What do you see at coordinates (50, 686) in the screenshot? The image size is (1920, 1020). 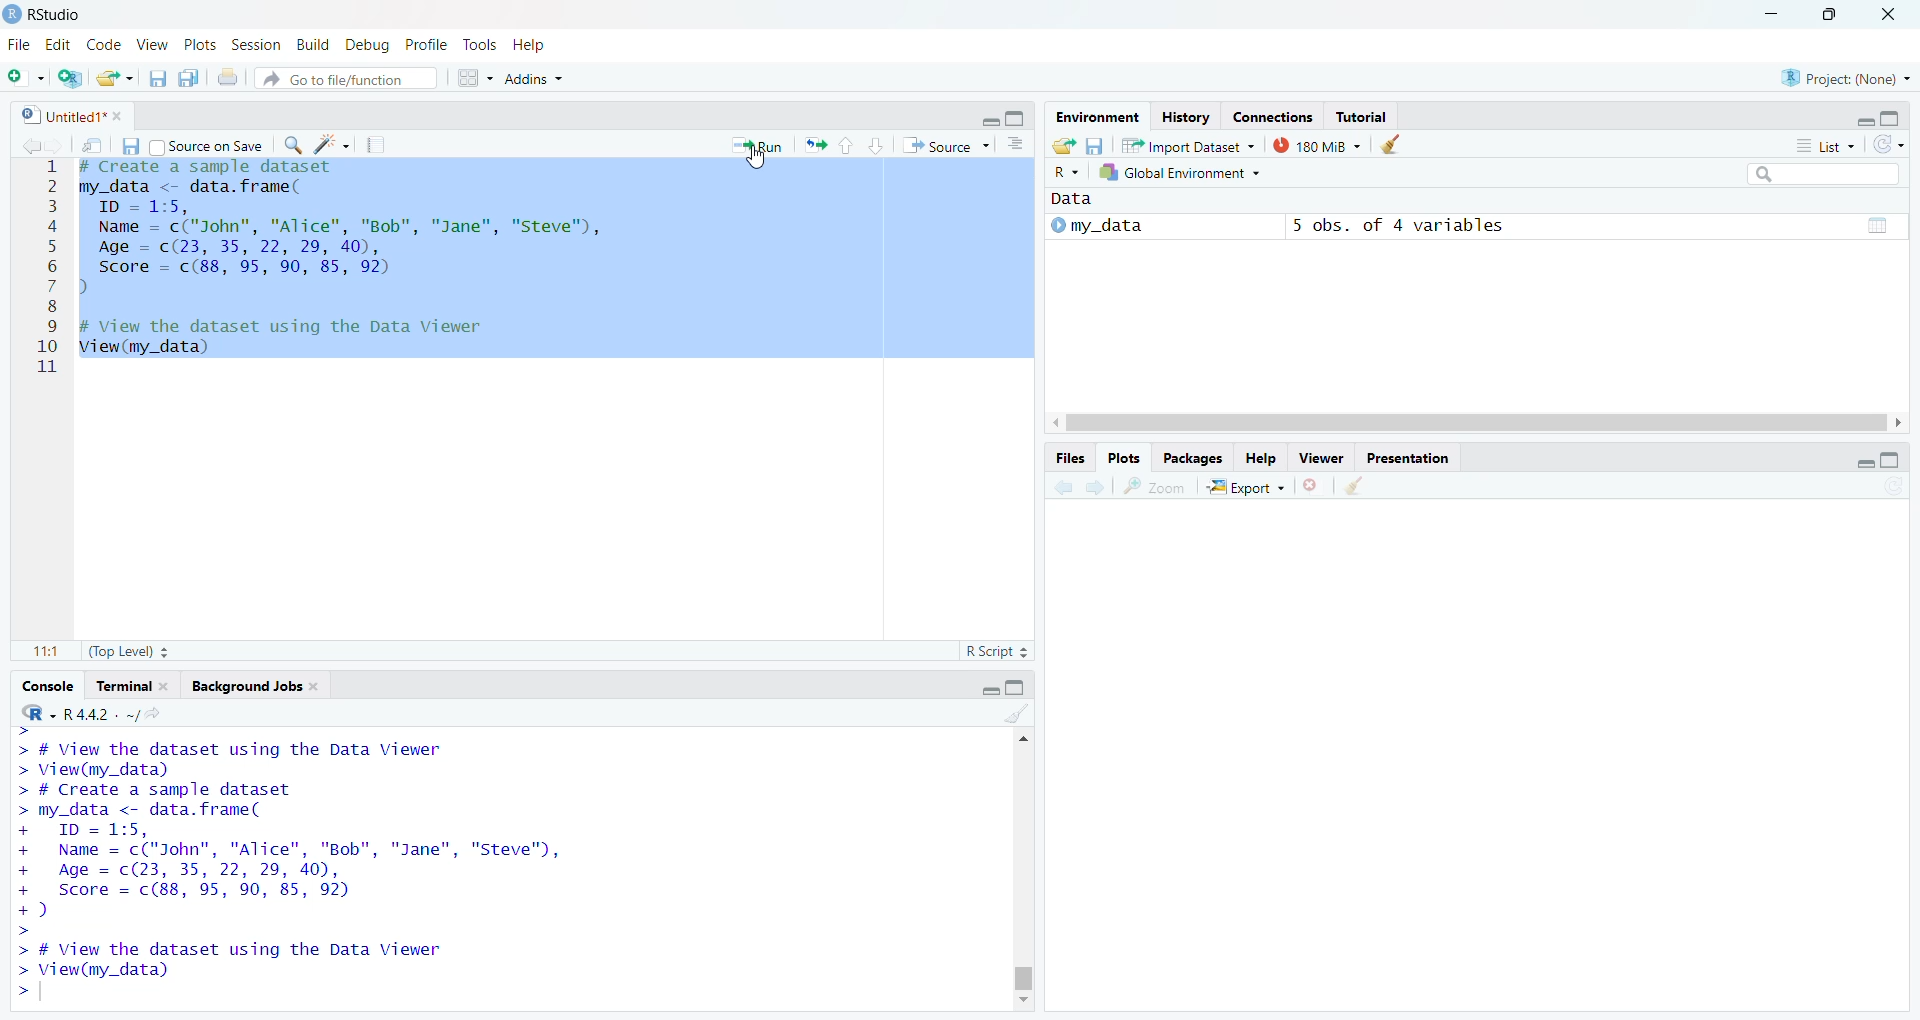 I see `Console` at bounding box center [50, 686].